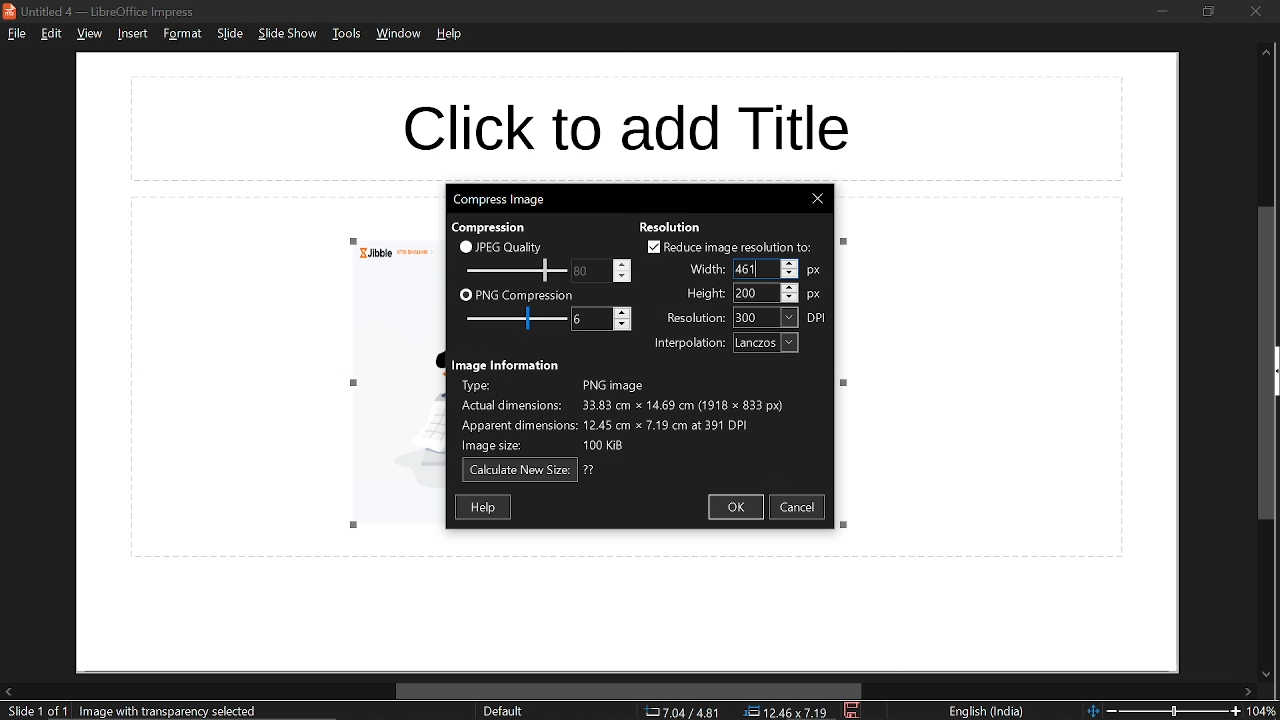  I want to click on Increase , so click(791, 286).